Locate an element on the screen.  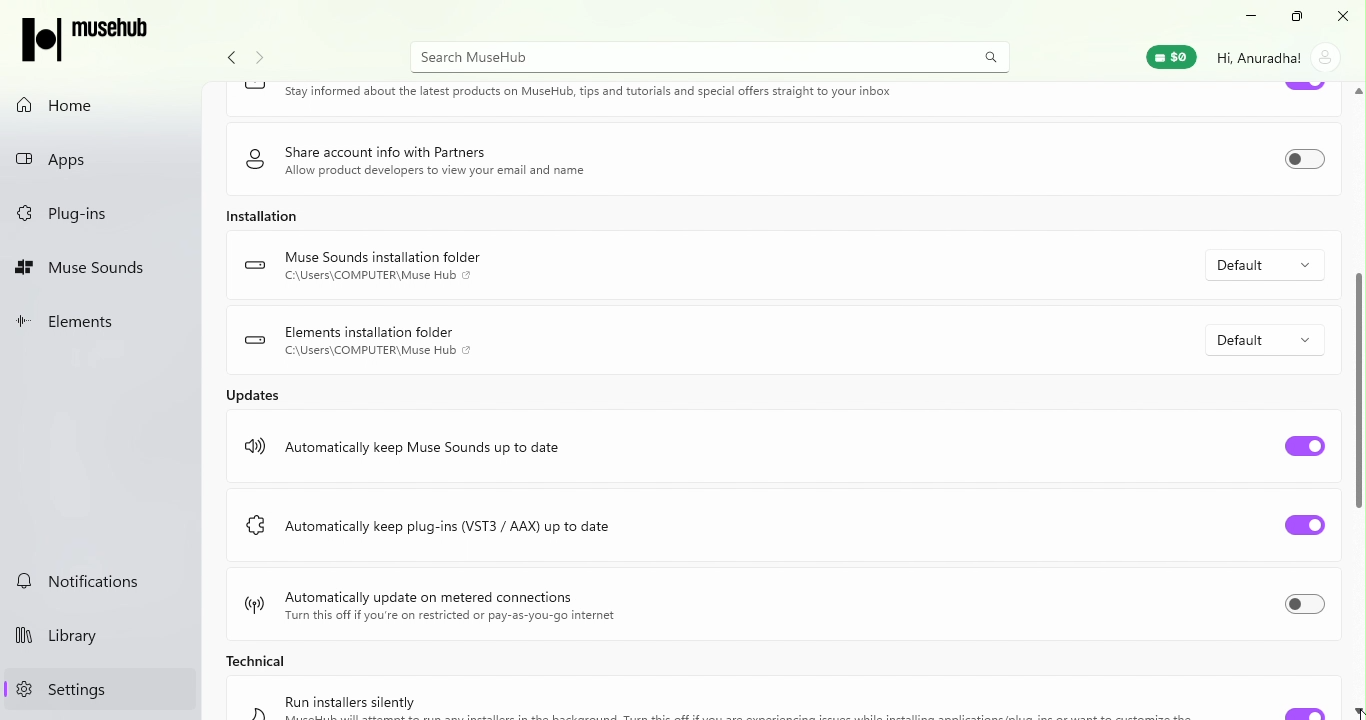
Toggle is located at coordinates (1304, 446).